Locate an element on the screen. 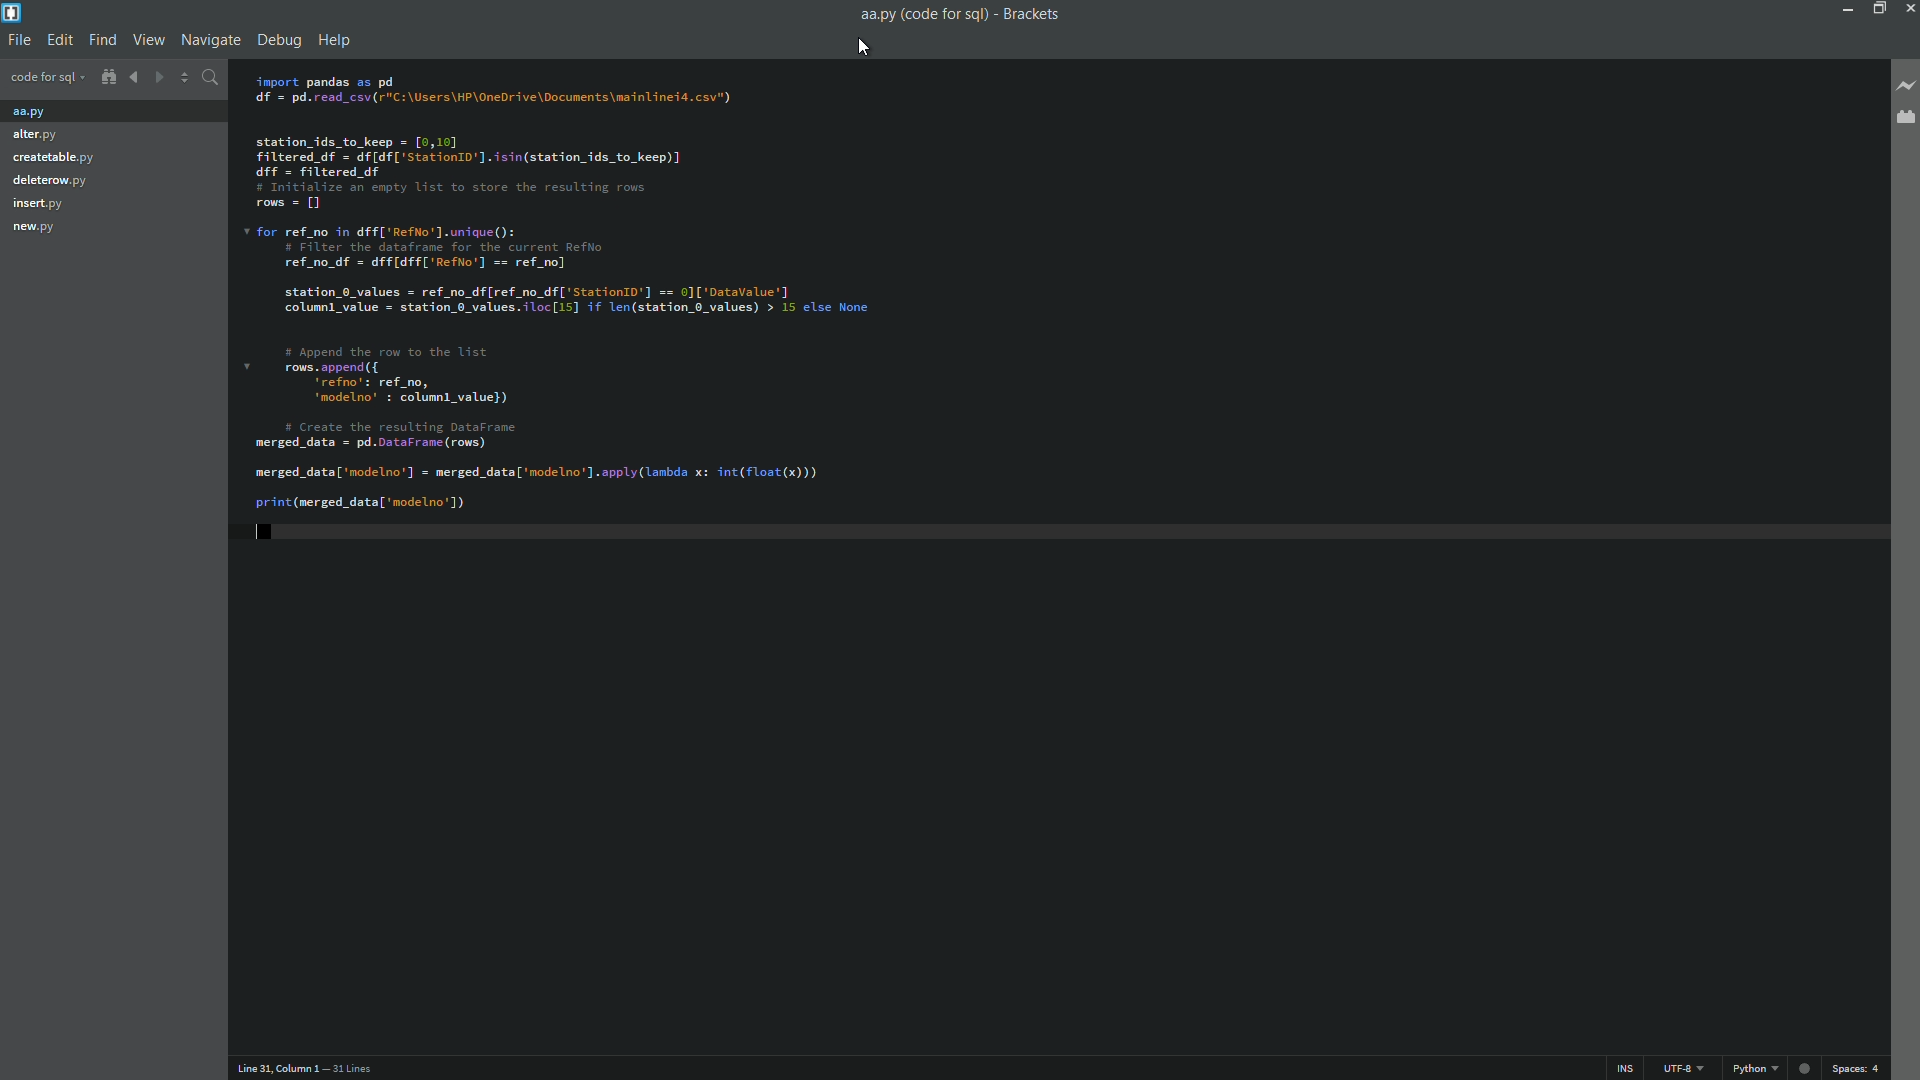 This screenshot has height=1080, width=1920. python is located at coordinates (1756, 1070).